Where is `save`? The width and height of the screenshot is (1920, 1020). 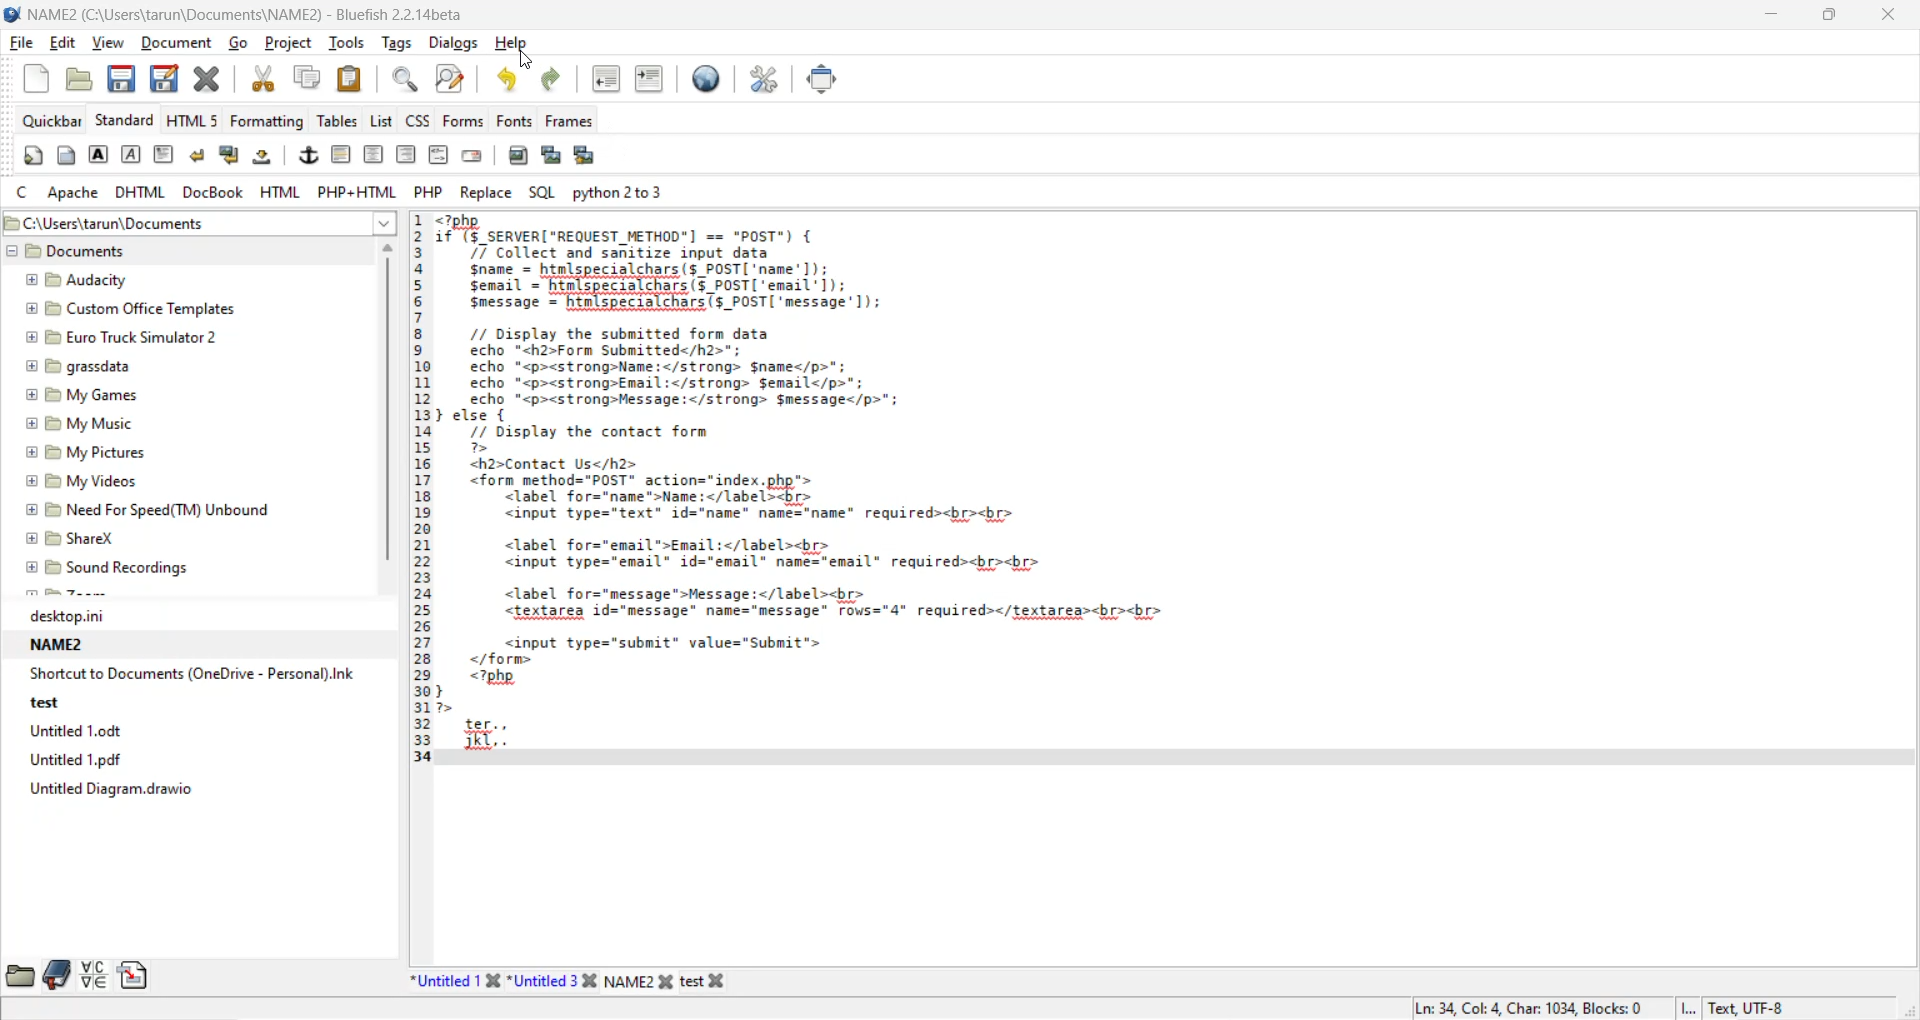 save is located at coordinates (118, 81).